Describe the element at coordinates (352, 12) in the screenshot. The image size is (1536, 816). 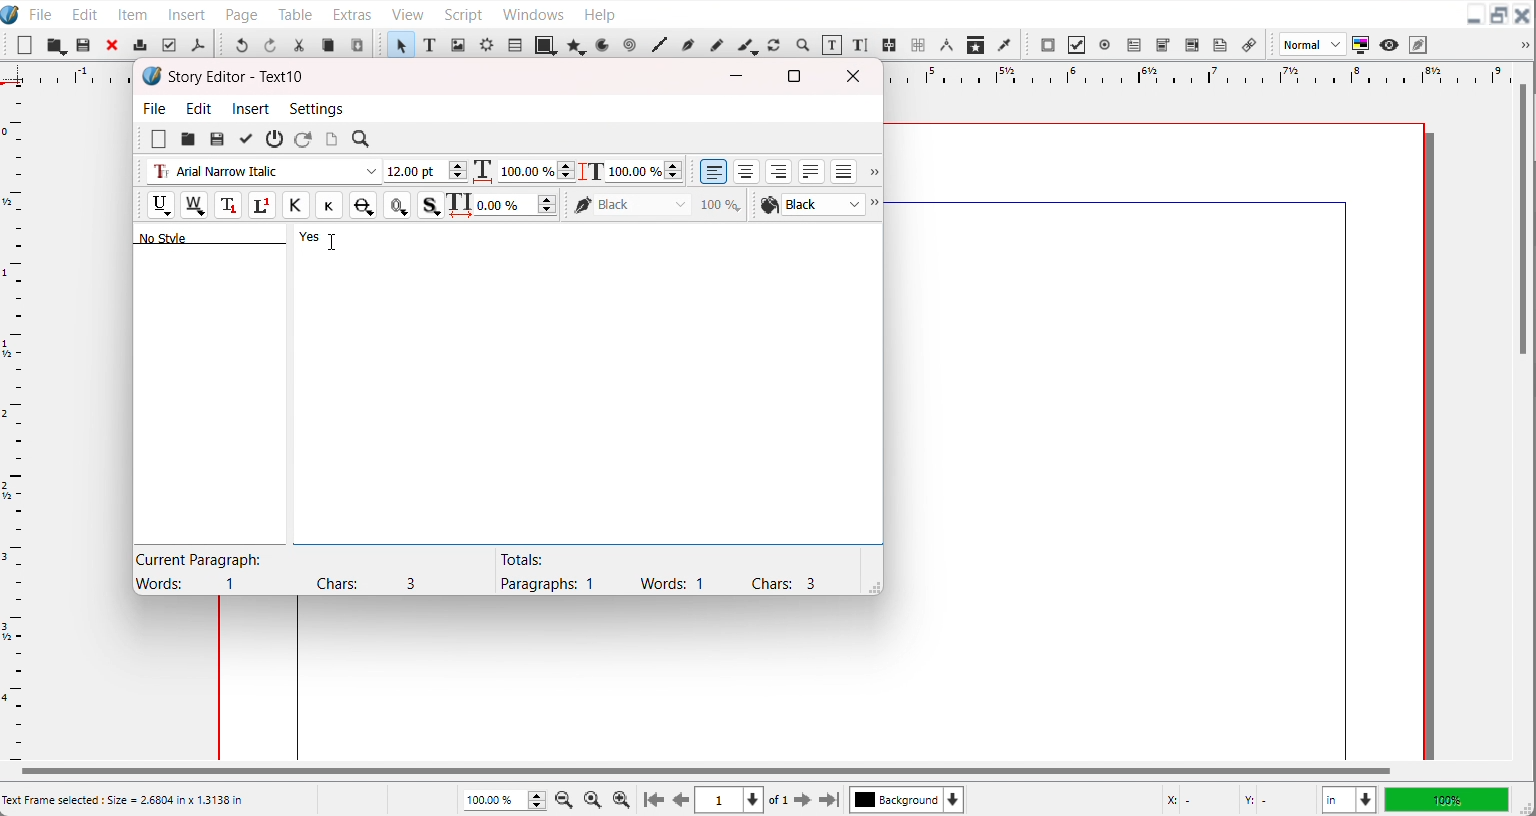
I see `Extras` at that location.